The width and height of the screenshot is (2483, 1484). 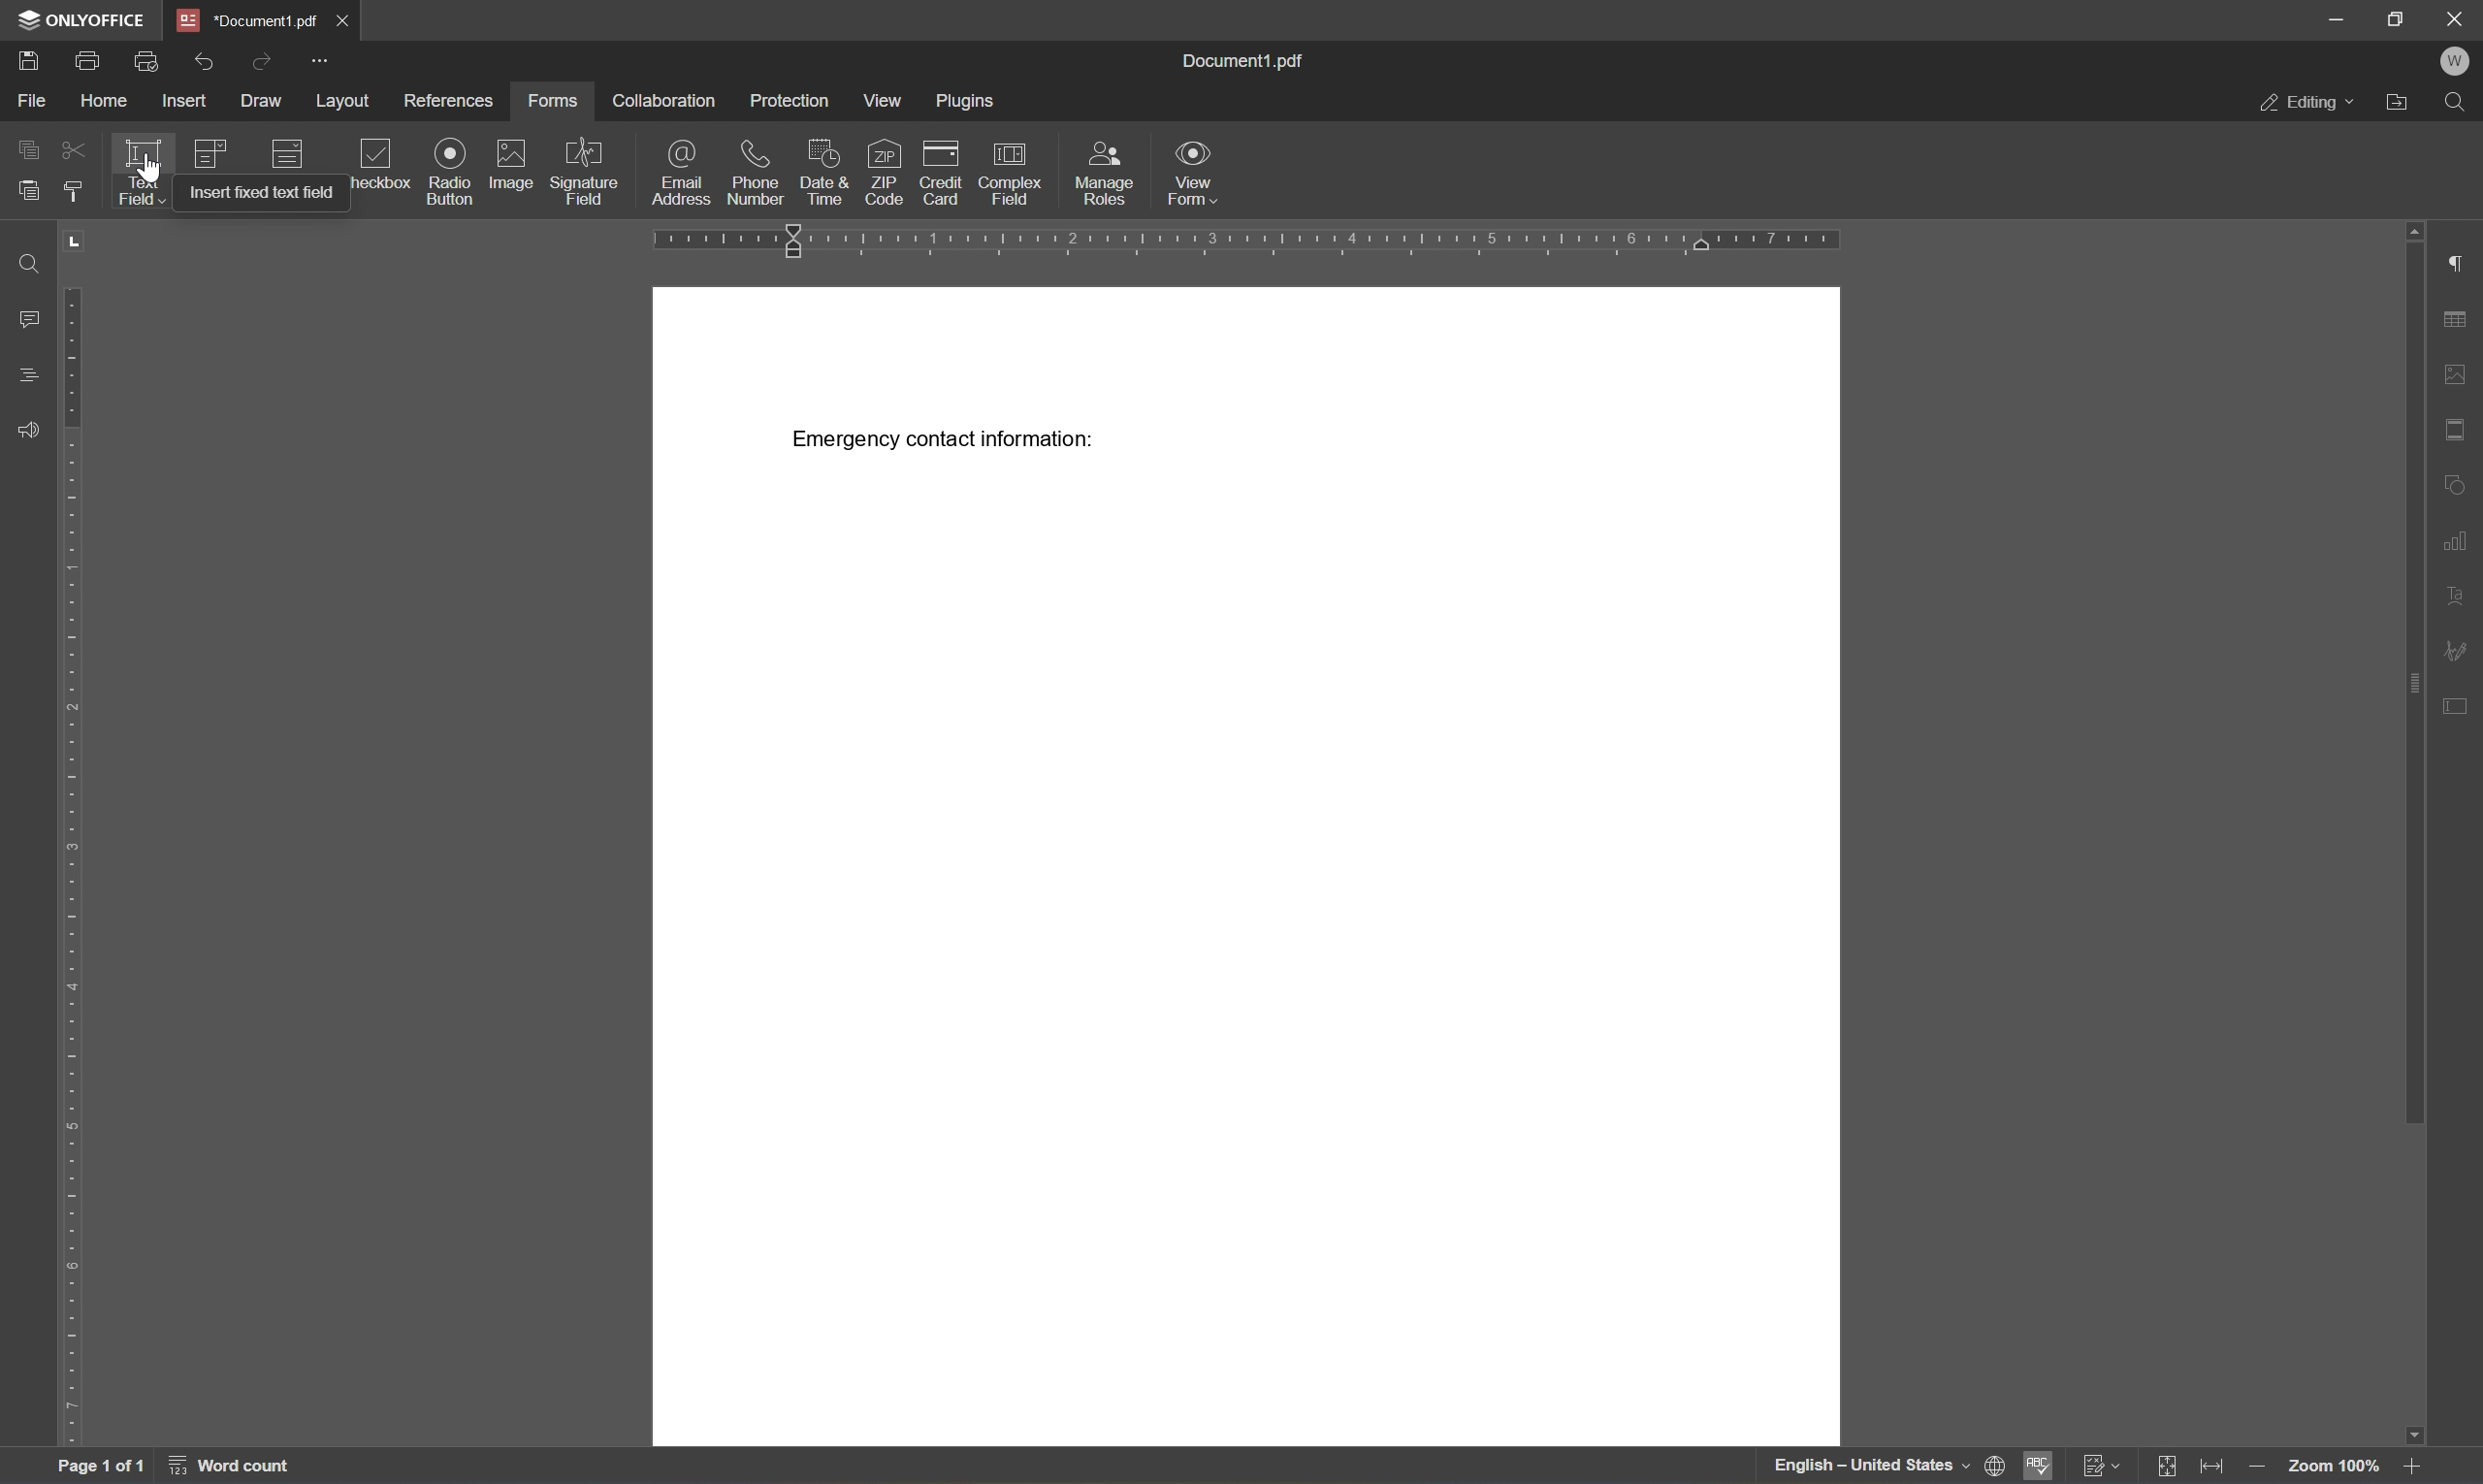 What do you see at coordinates (2341, 1468) in the screenshot?
I see `zoom 100%` at bounding box center [2341, 1468].